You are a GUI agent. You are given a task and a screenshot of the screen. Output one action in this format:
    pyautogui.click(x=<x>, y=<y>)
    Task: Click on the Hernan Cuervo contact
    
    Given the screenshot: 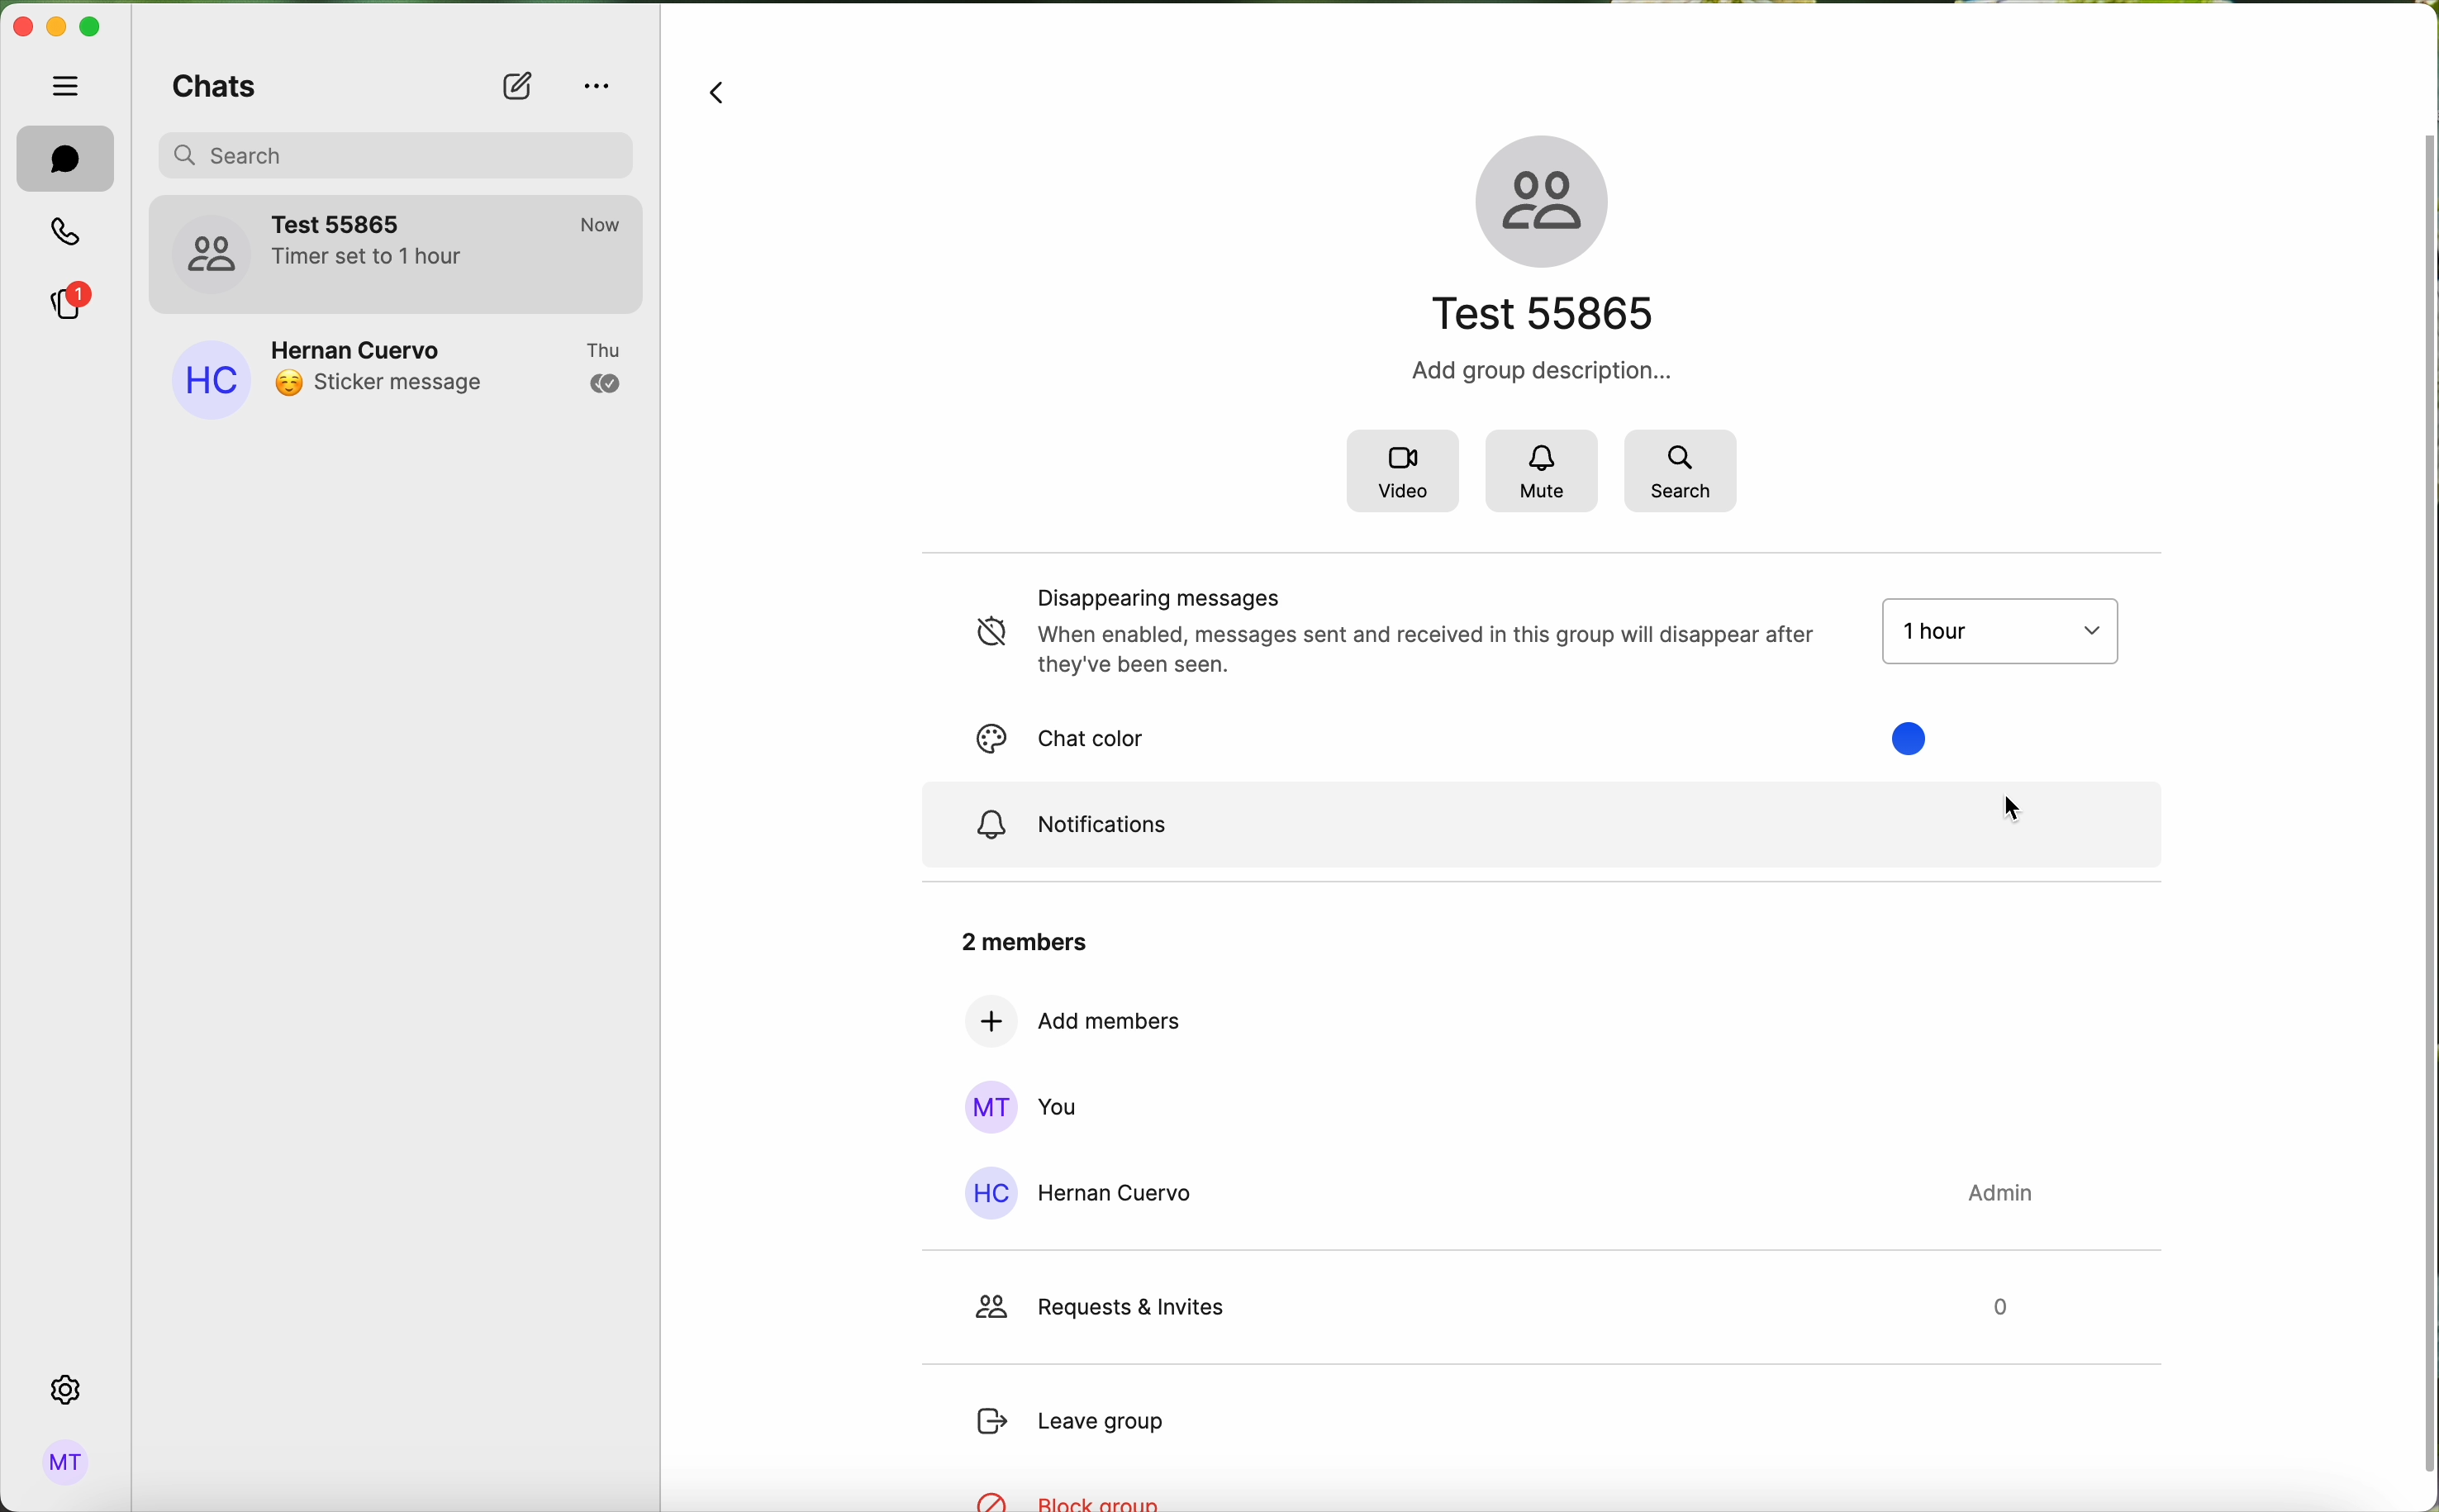 What is the action you would take?
    pyautogui.click(x=396, y=375)
    